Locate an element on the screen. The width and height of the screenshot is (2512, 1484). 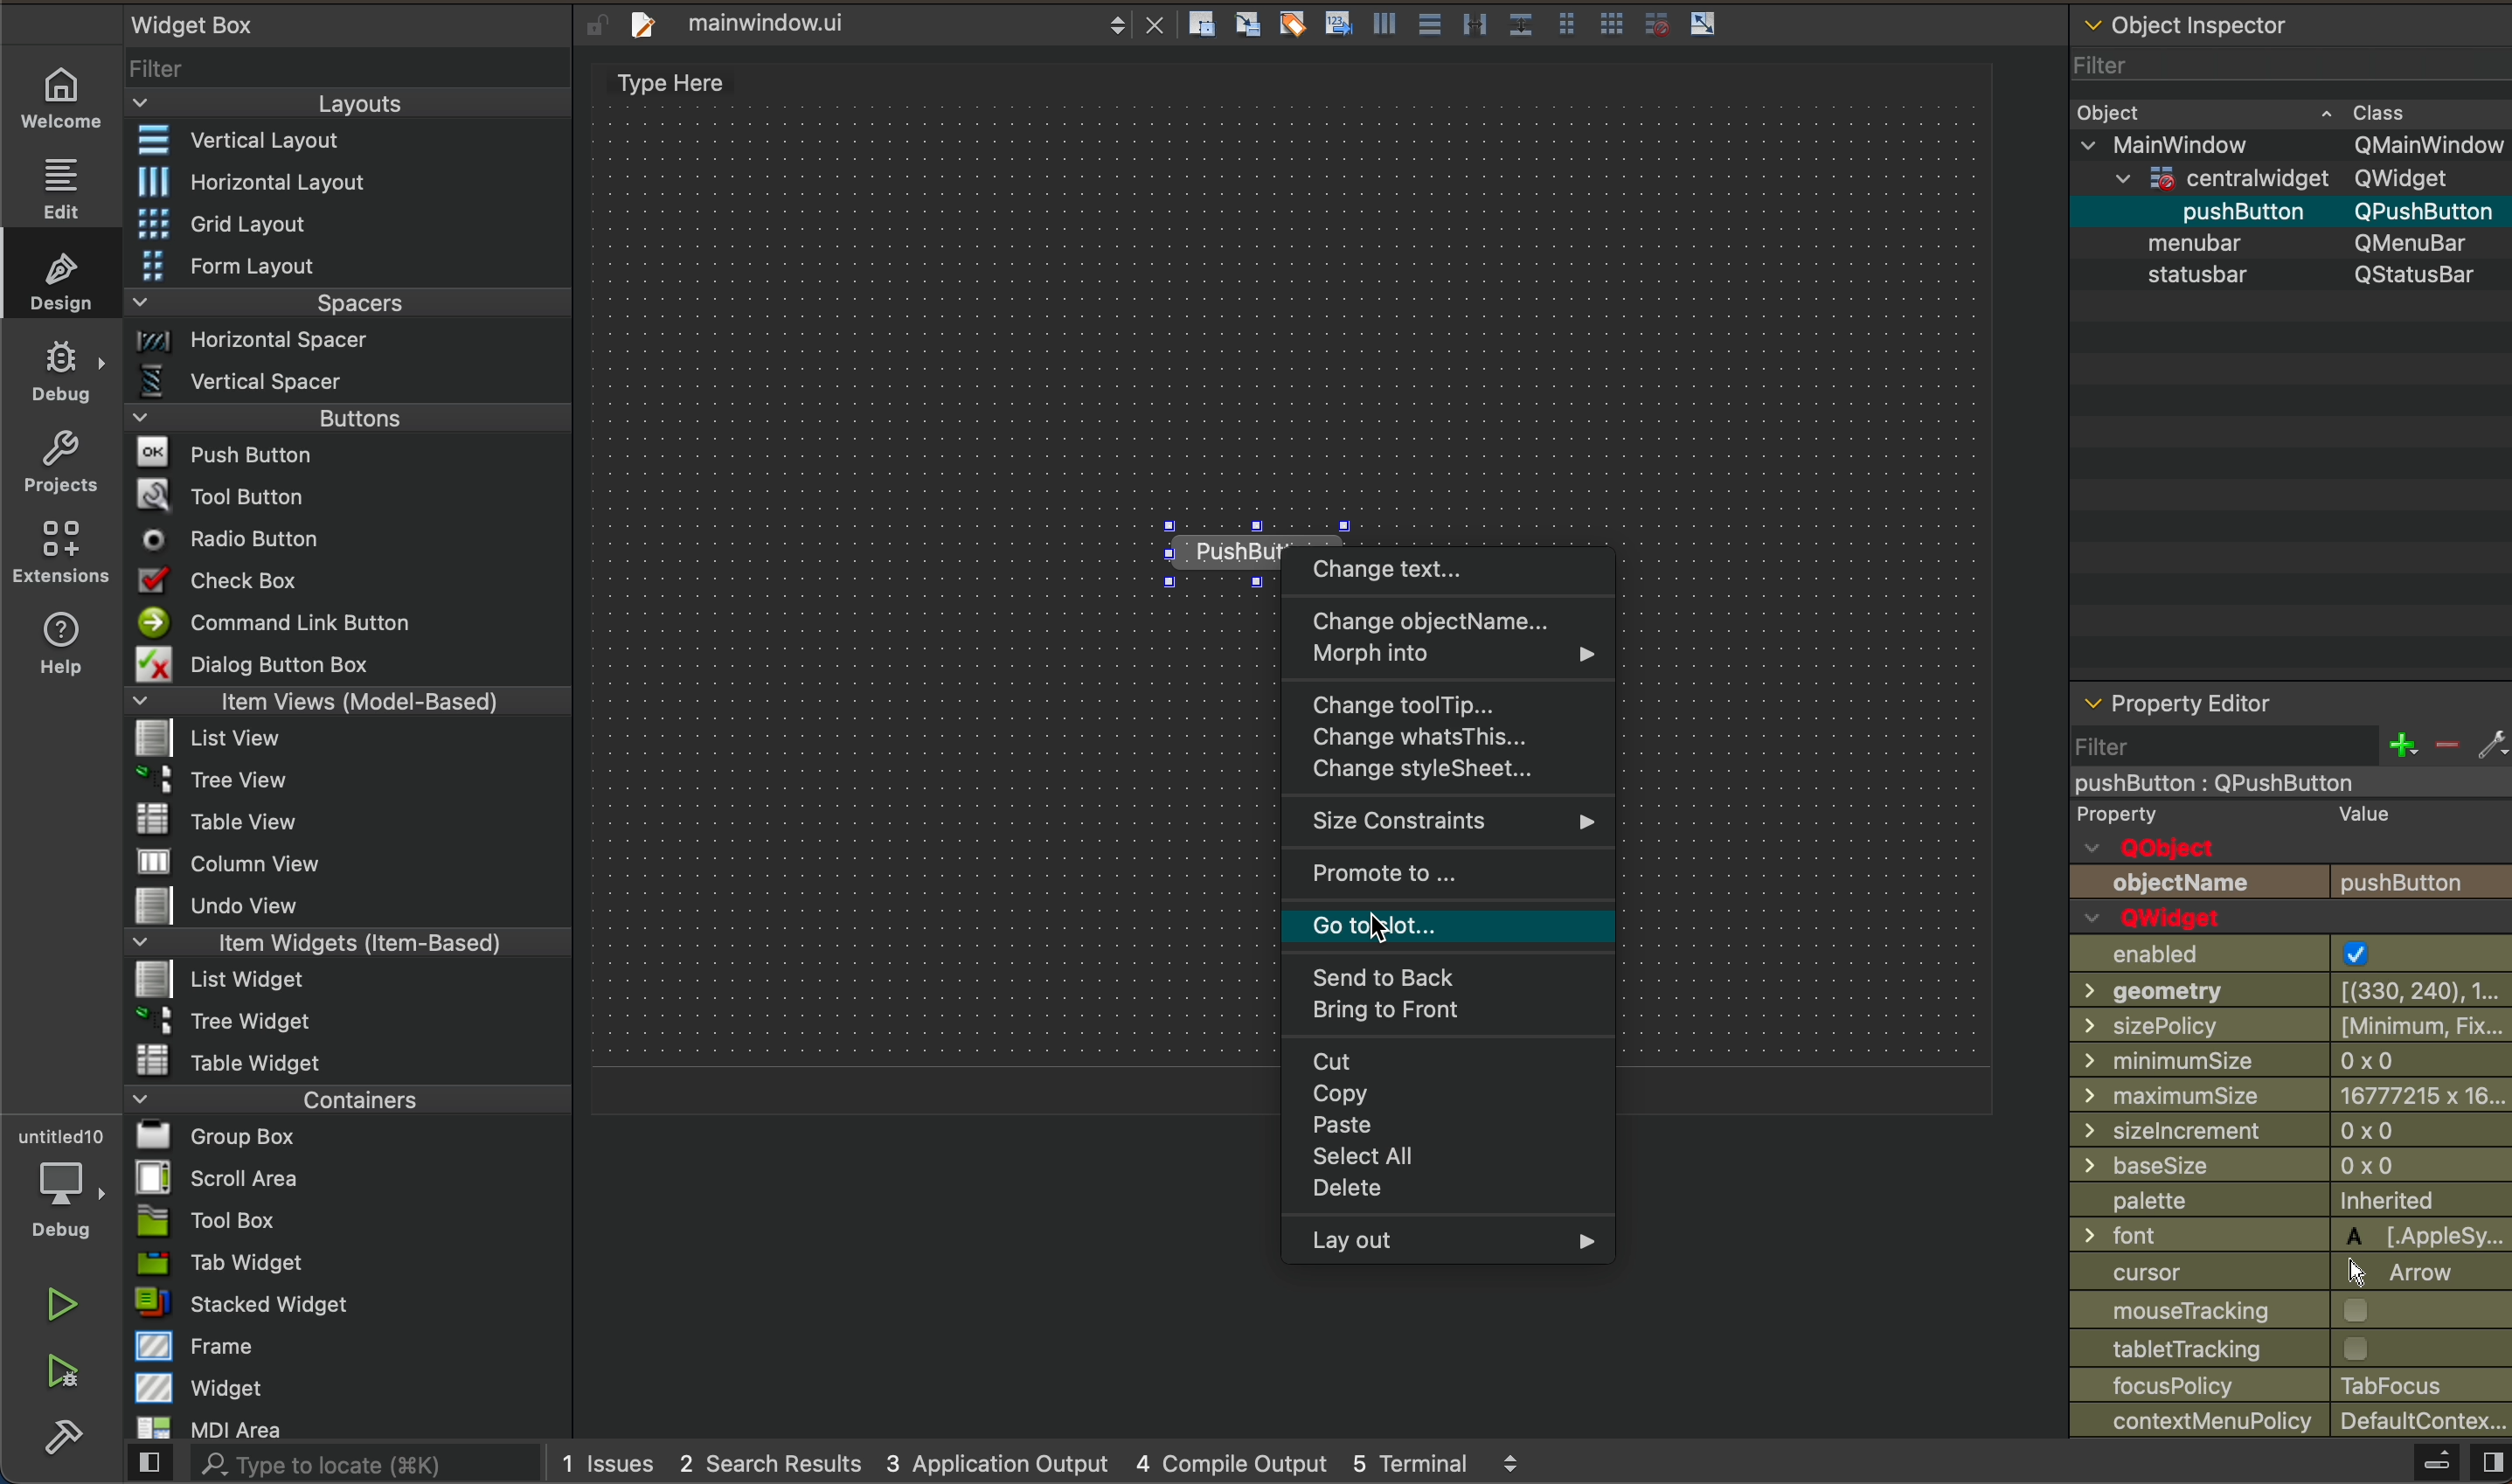
focus is located at coordinates (2289, 1385).